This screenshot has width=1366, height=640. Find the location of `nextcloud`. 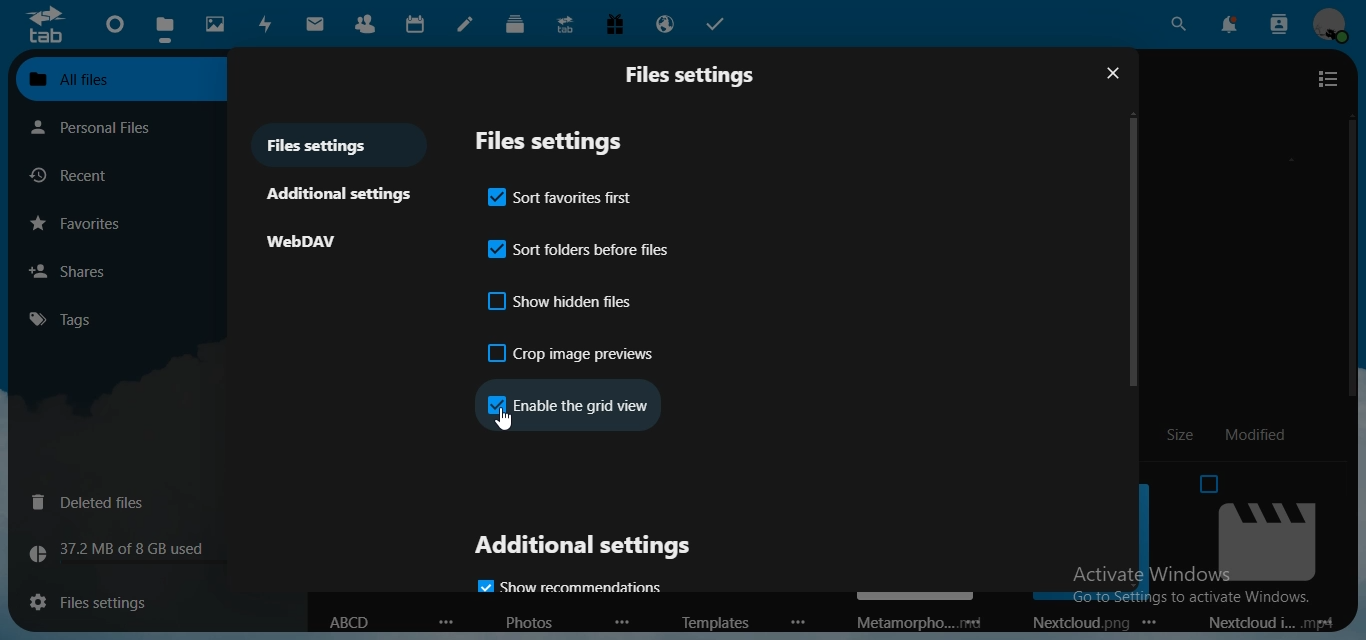

nextcloud is located at coordinates (1072, 623).